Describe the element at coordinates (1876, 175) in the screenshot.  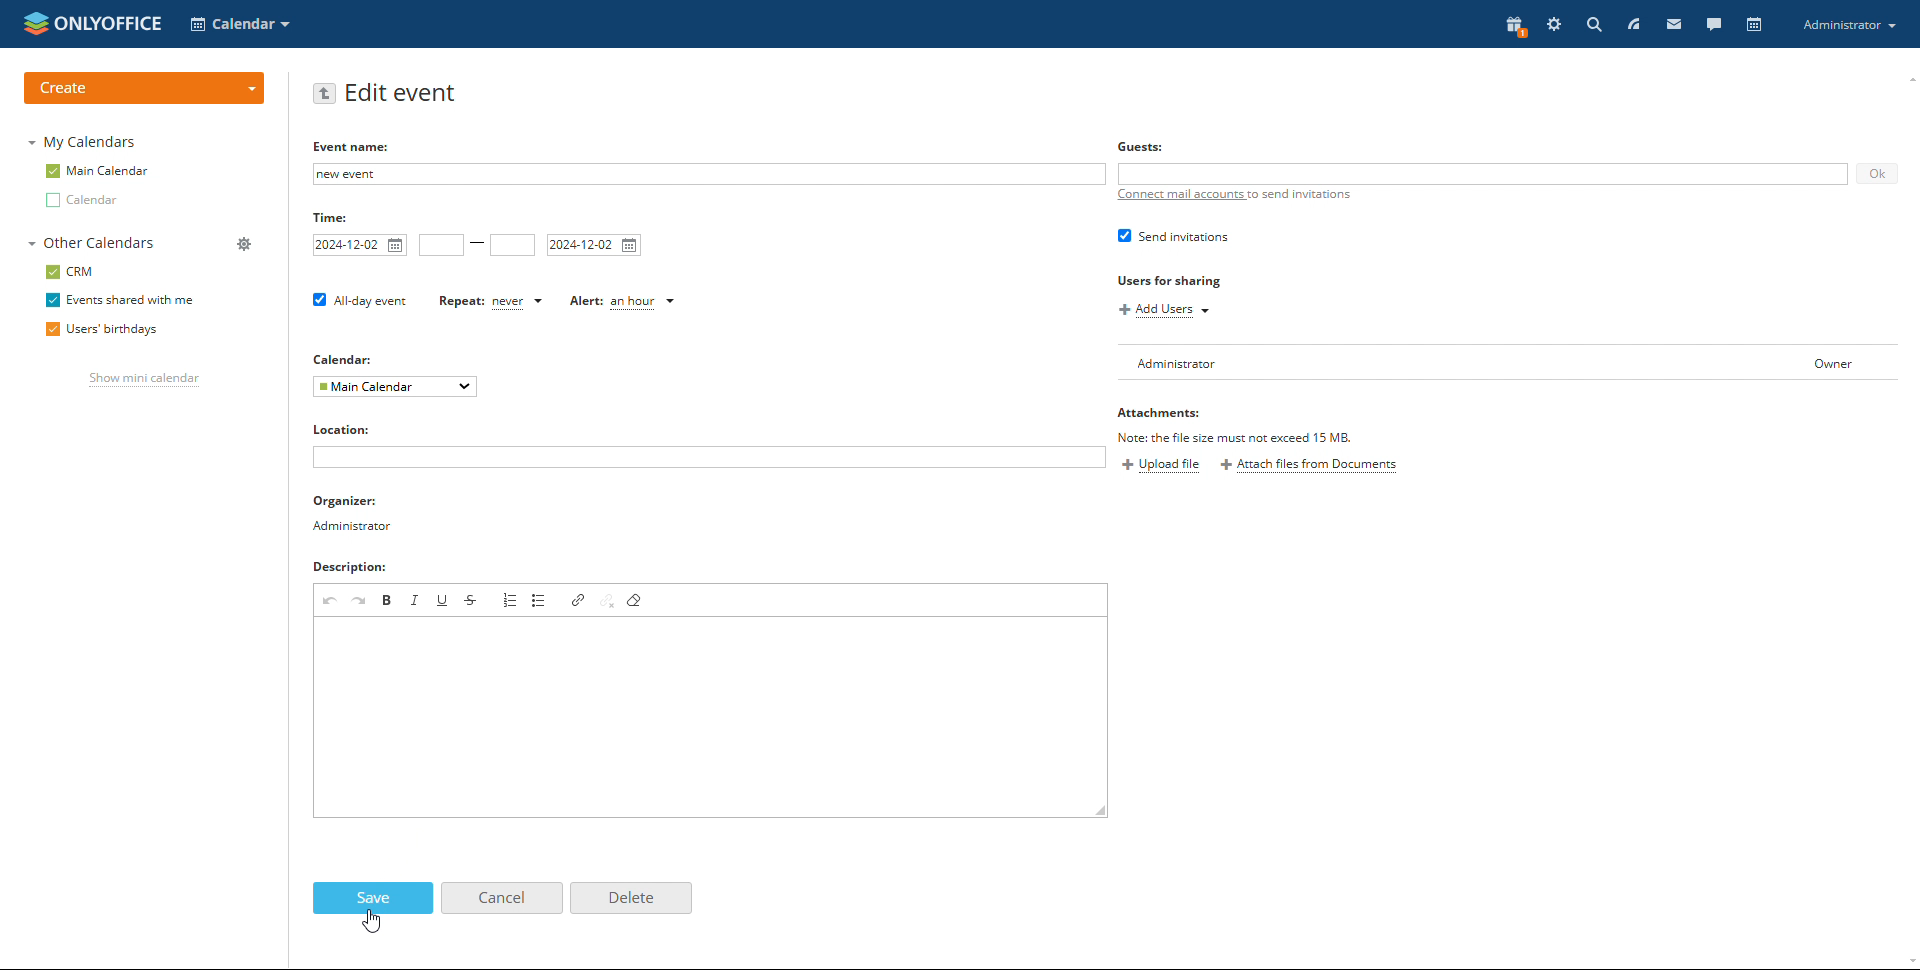
I see `ok` at that location.